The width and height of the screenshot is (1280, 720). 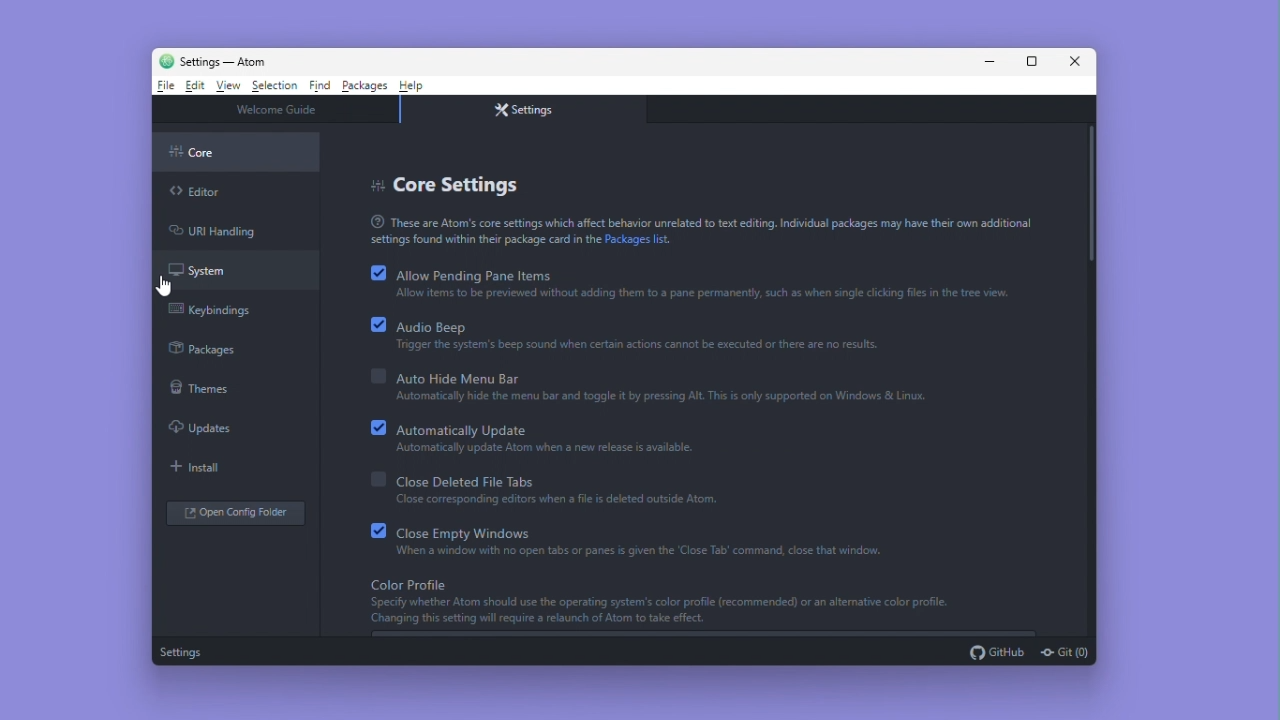 What do you see at coordinates (203, 426) in the screenshot?
I see `Updates colour` at bounding box center [203, 426].